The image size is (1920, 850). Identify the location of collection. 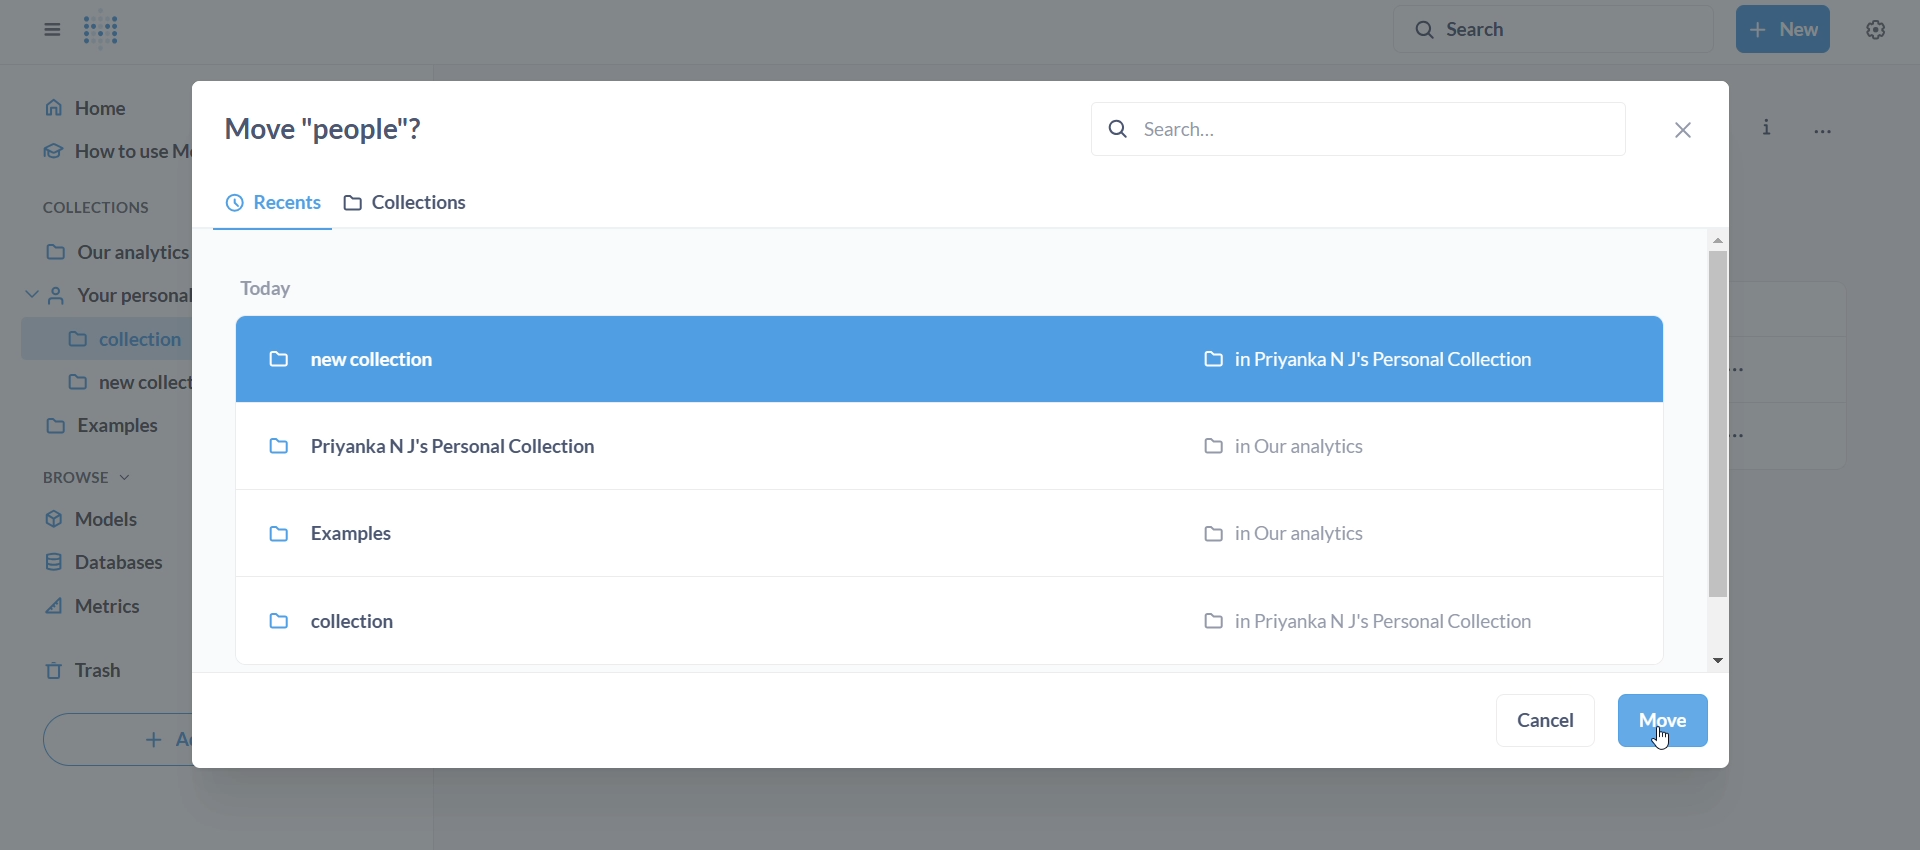
(100, 339).